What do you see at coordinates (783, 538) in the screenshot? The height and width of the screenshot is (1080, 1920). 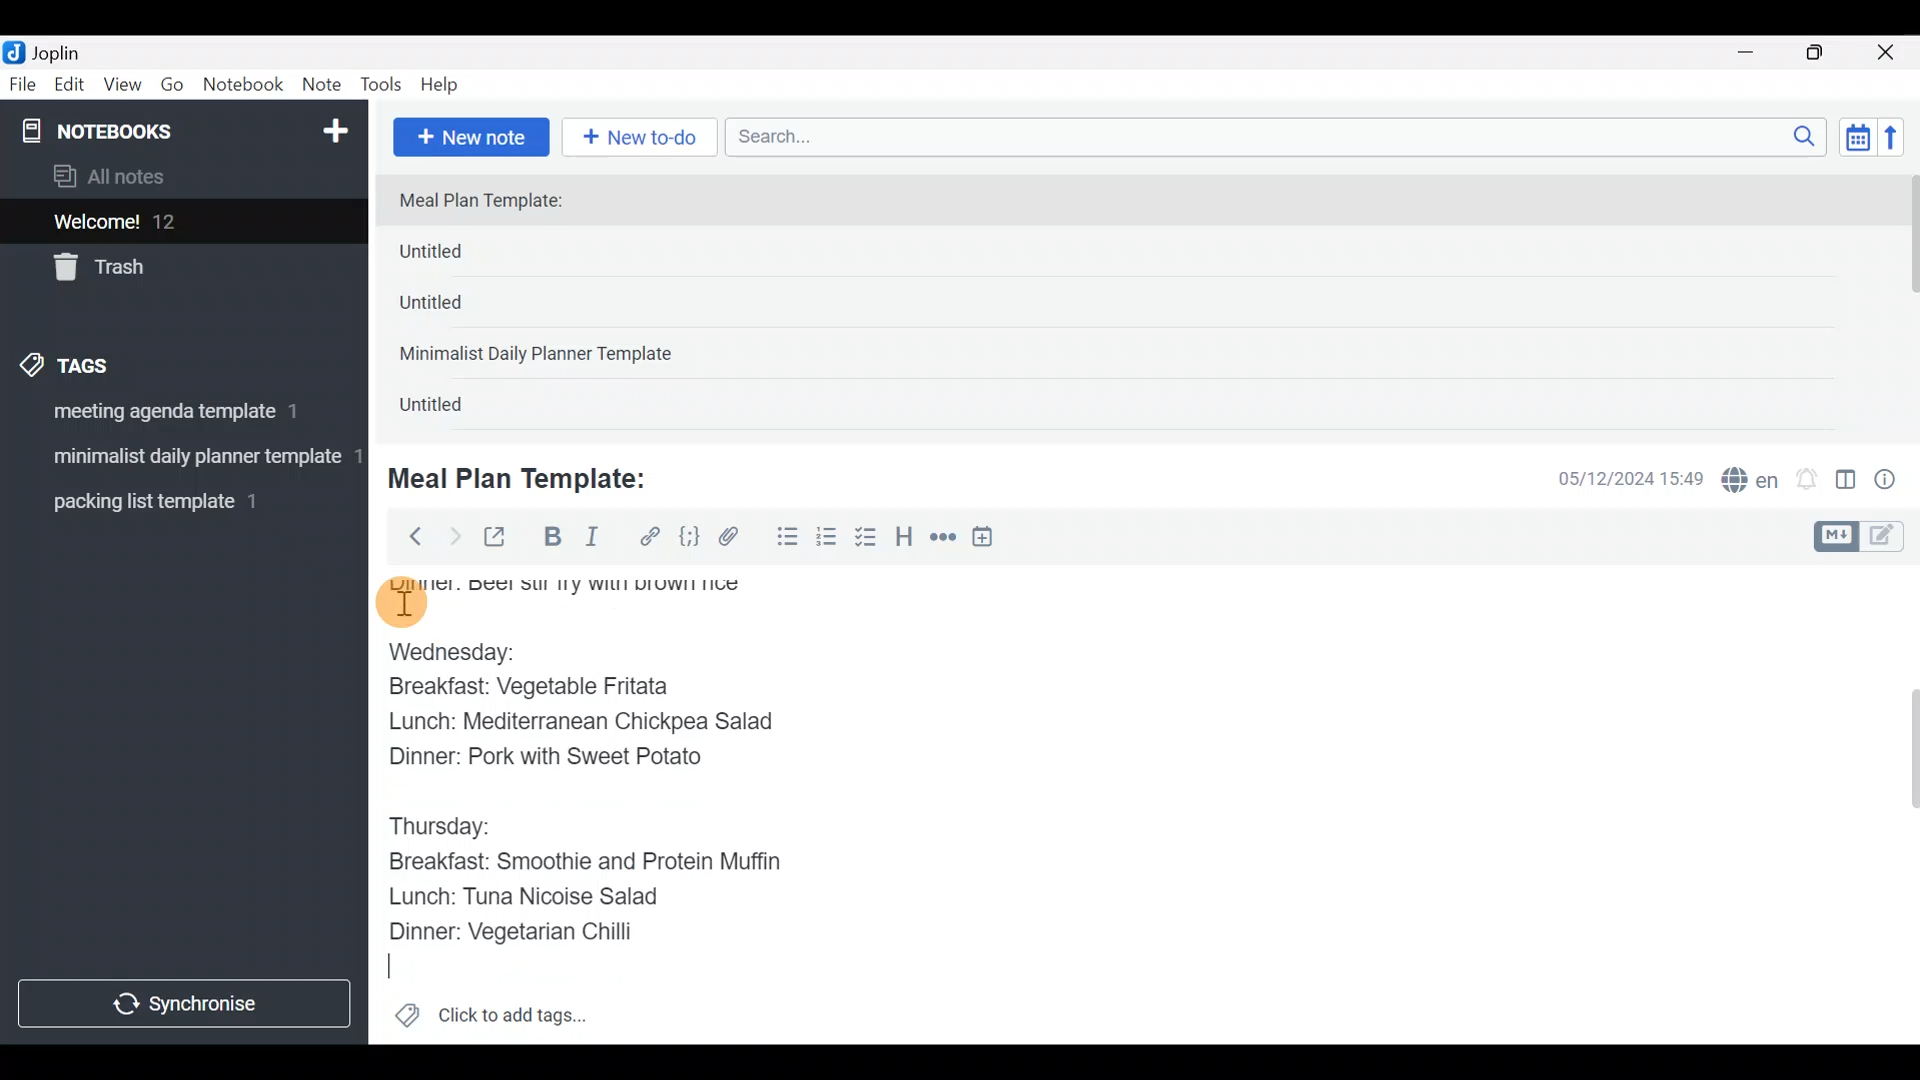 I see `Bulleted list` at bounding box center [783, 538].